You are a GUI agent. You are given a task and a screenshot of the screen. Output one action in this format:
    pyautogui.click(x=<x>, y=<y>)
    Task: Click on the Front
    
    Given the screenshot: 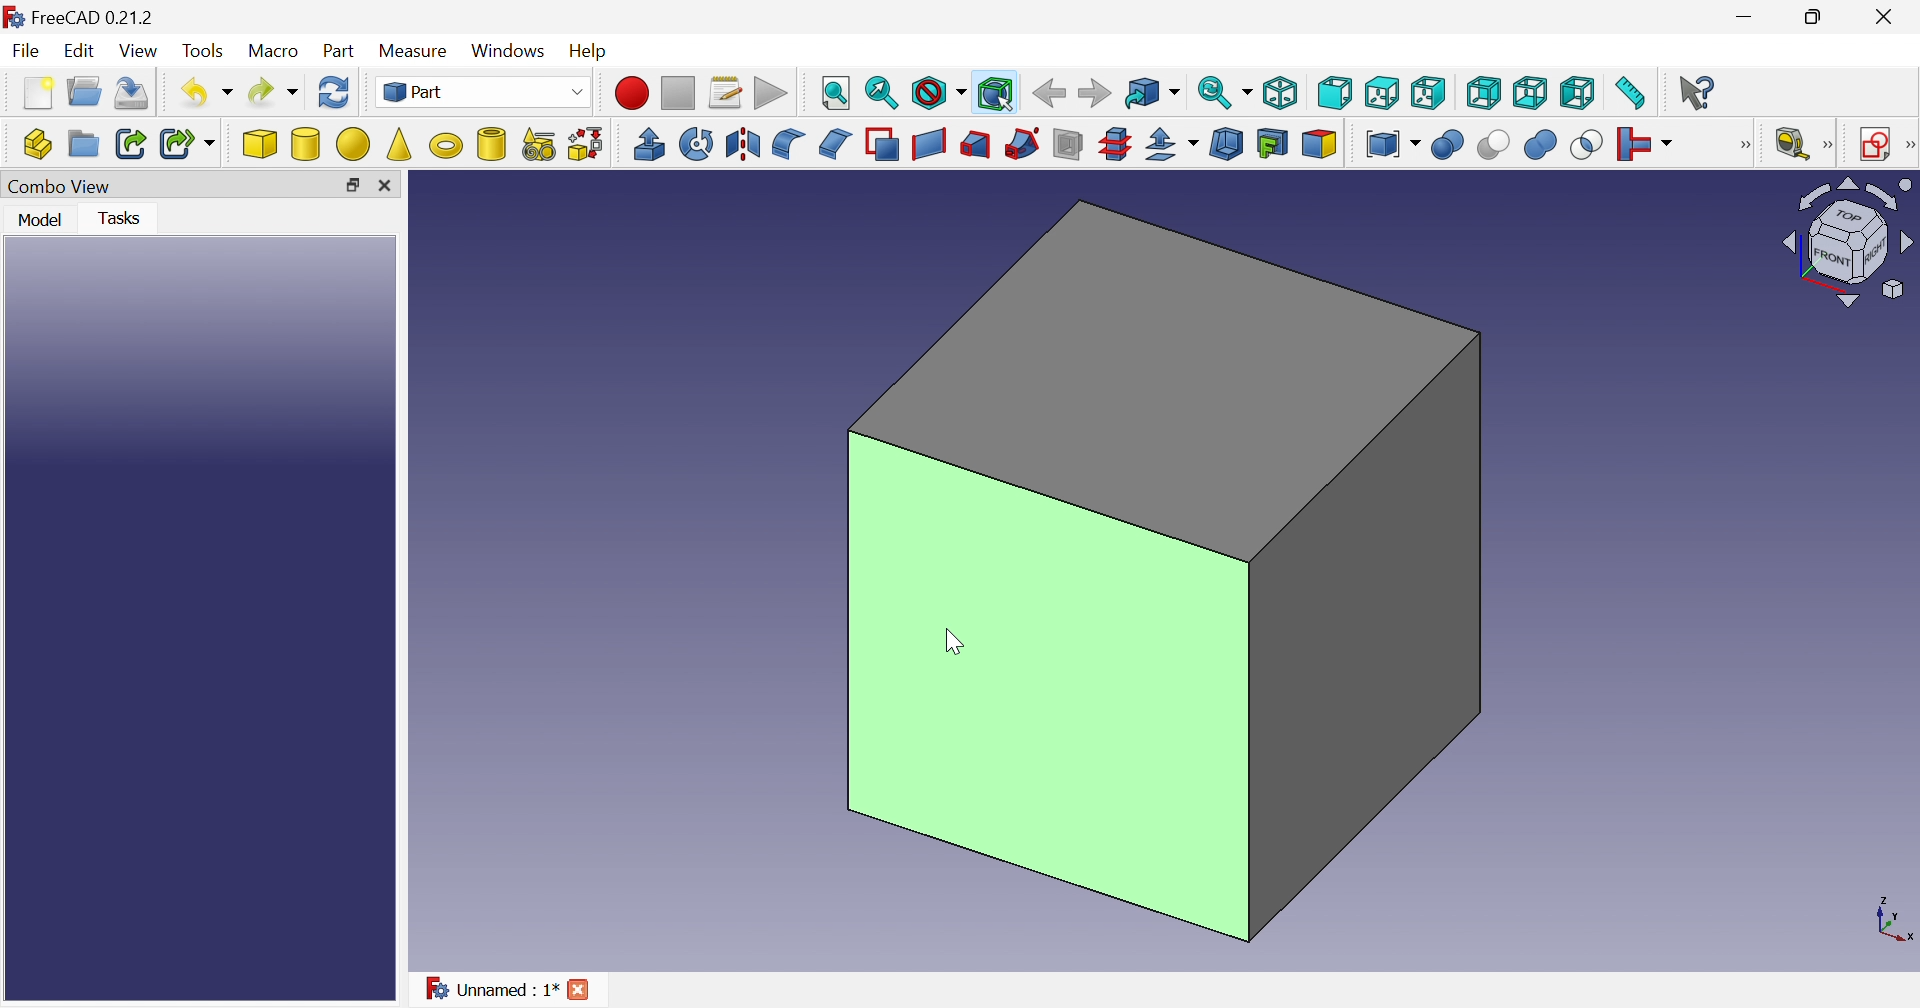 What is the action you would take?
    pyautogui.click(x=1336, y=93)
    